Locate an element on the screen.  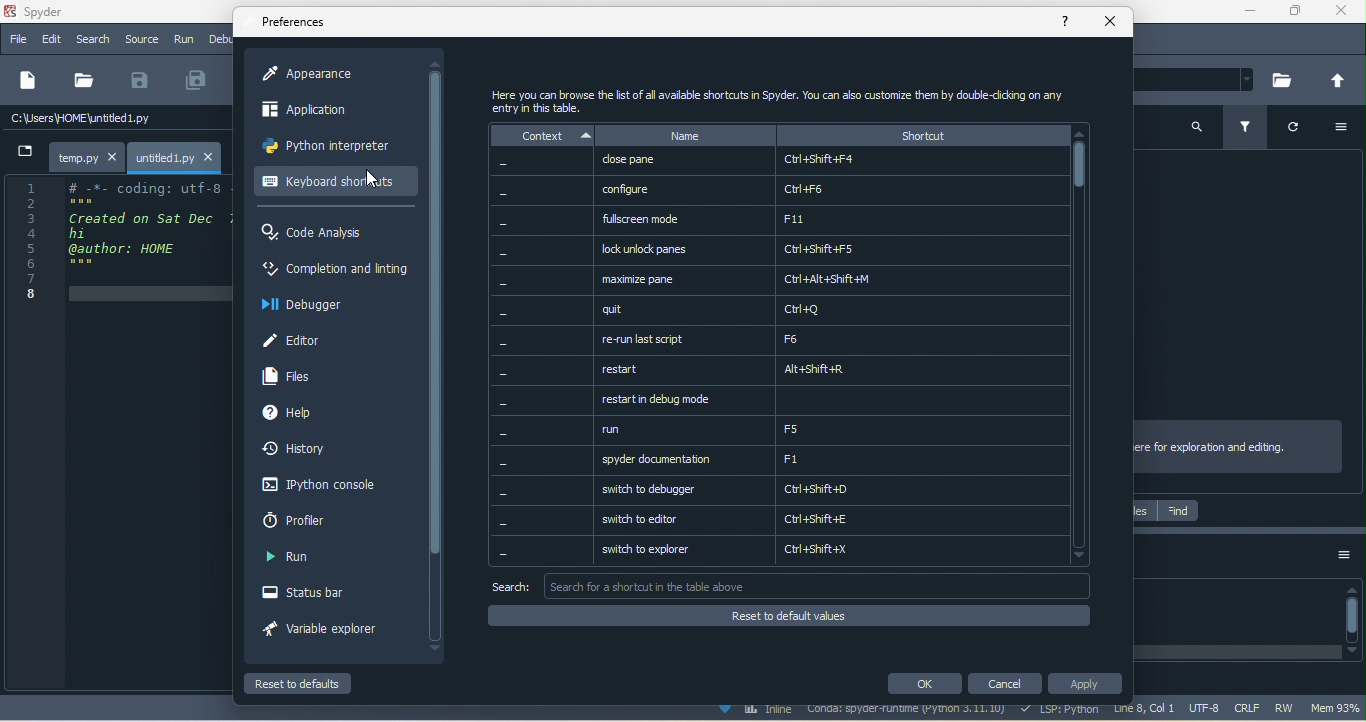
file is located at coordinates (86, 79).